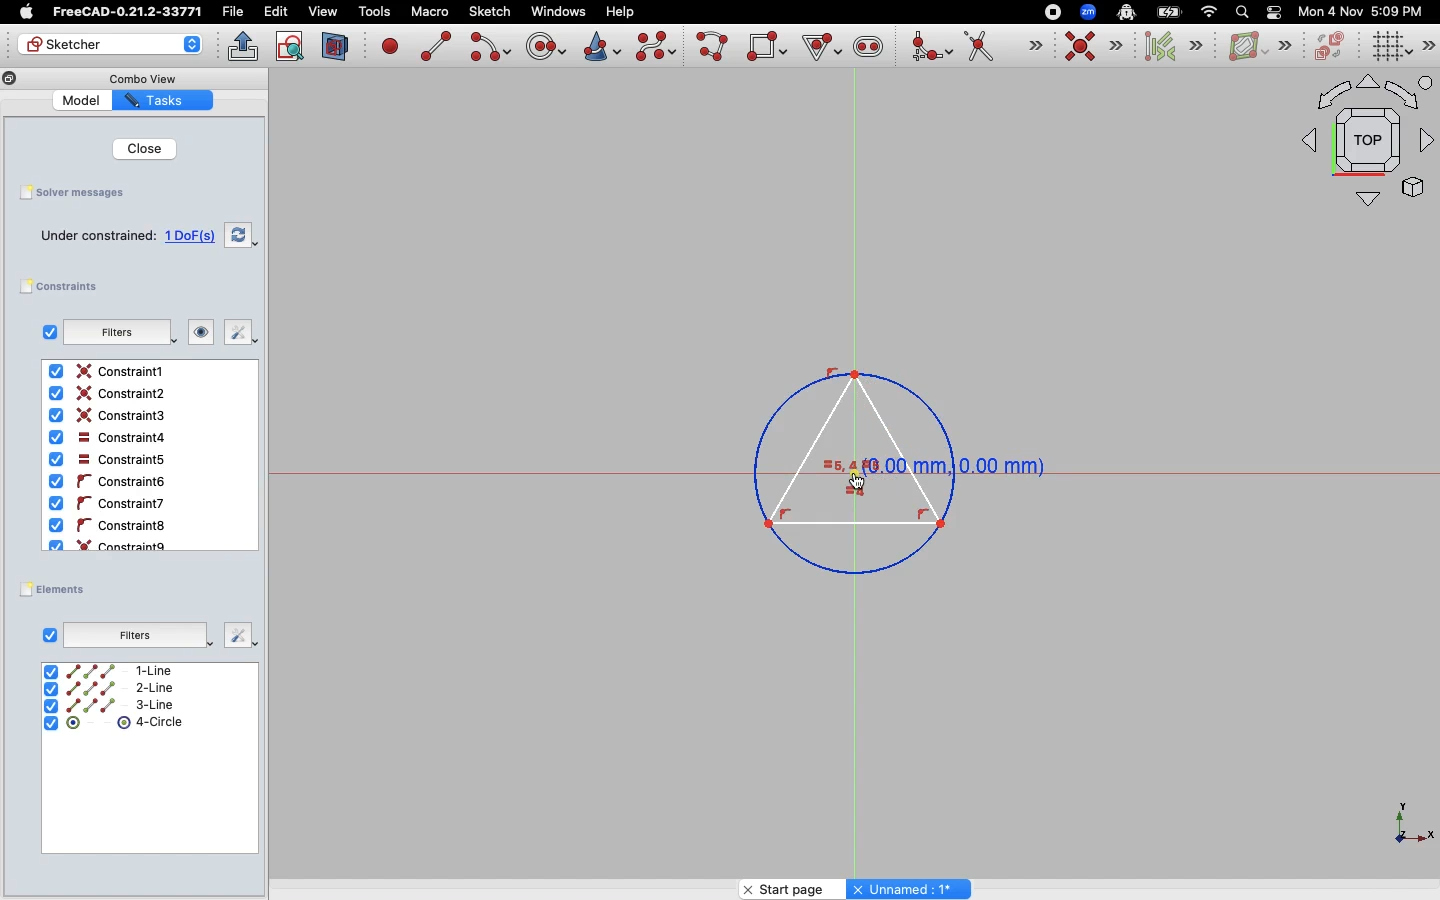 The width and height of the screenshot is (1440, 900). I want to click on Toggle, so click(1274, 12).